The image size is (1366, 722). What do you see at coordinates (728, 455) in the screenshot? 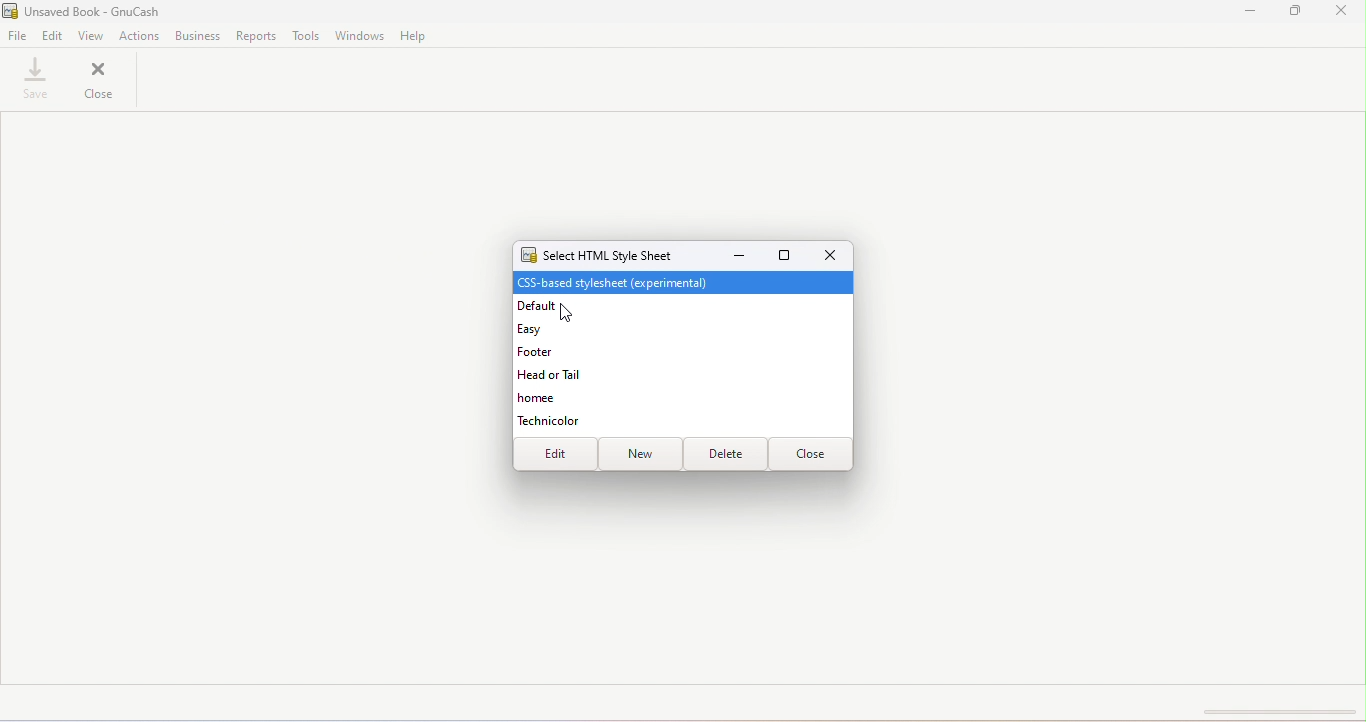
I see `Delete` at bounding box center [728, 455].